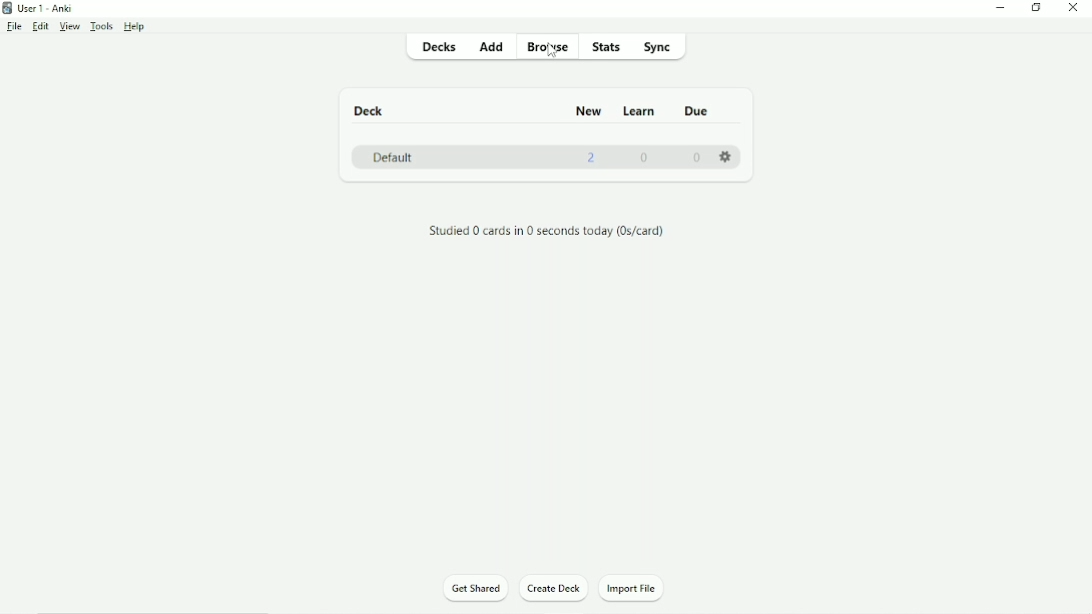  Describe the element at coordinates (1034, 8) in the screenshot. I see `Restore down` at that location.